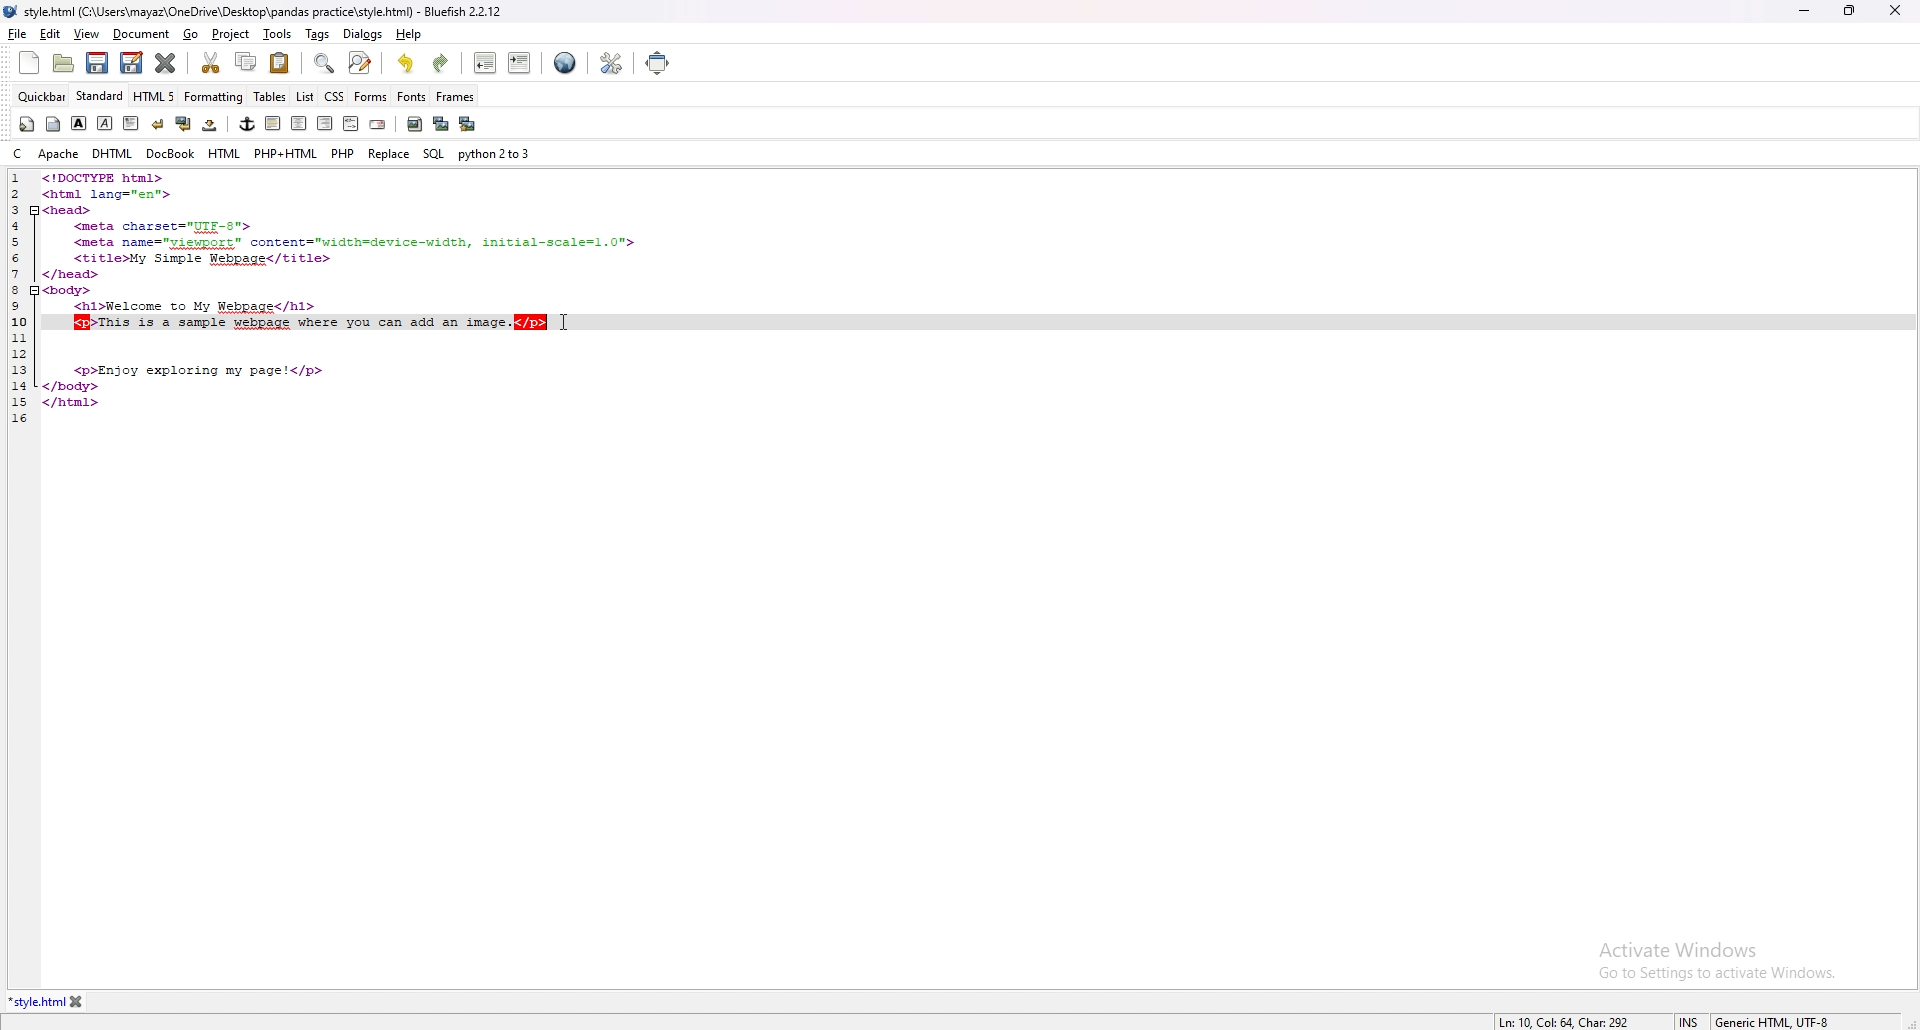 This screenshot has width=1920, height=1030. What do you see at coordinates (192, 34) in the screenshot?
I see `go` at bounding box center [192, 34].